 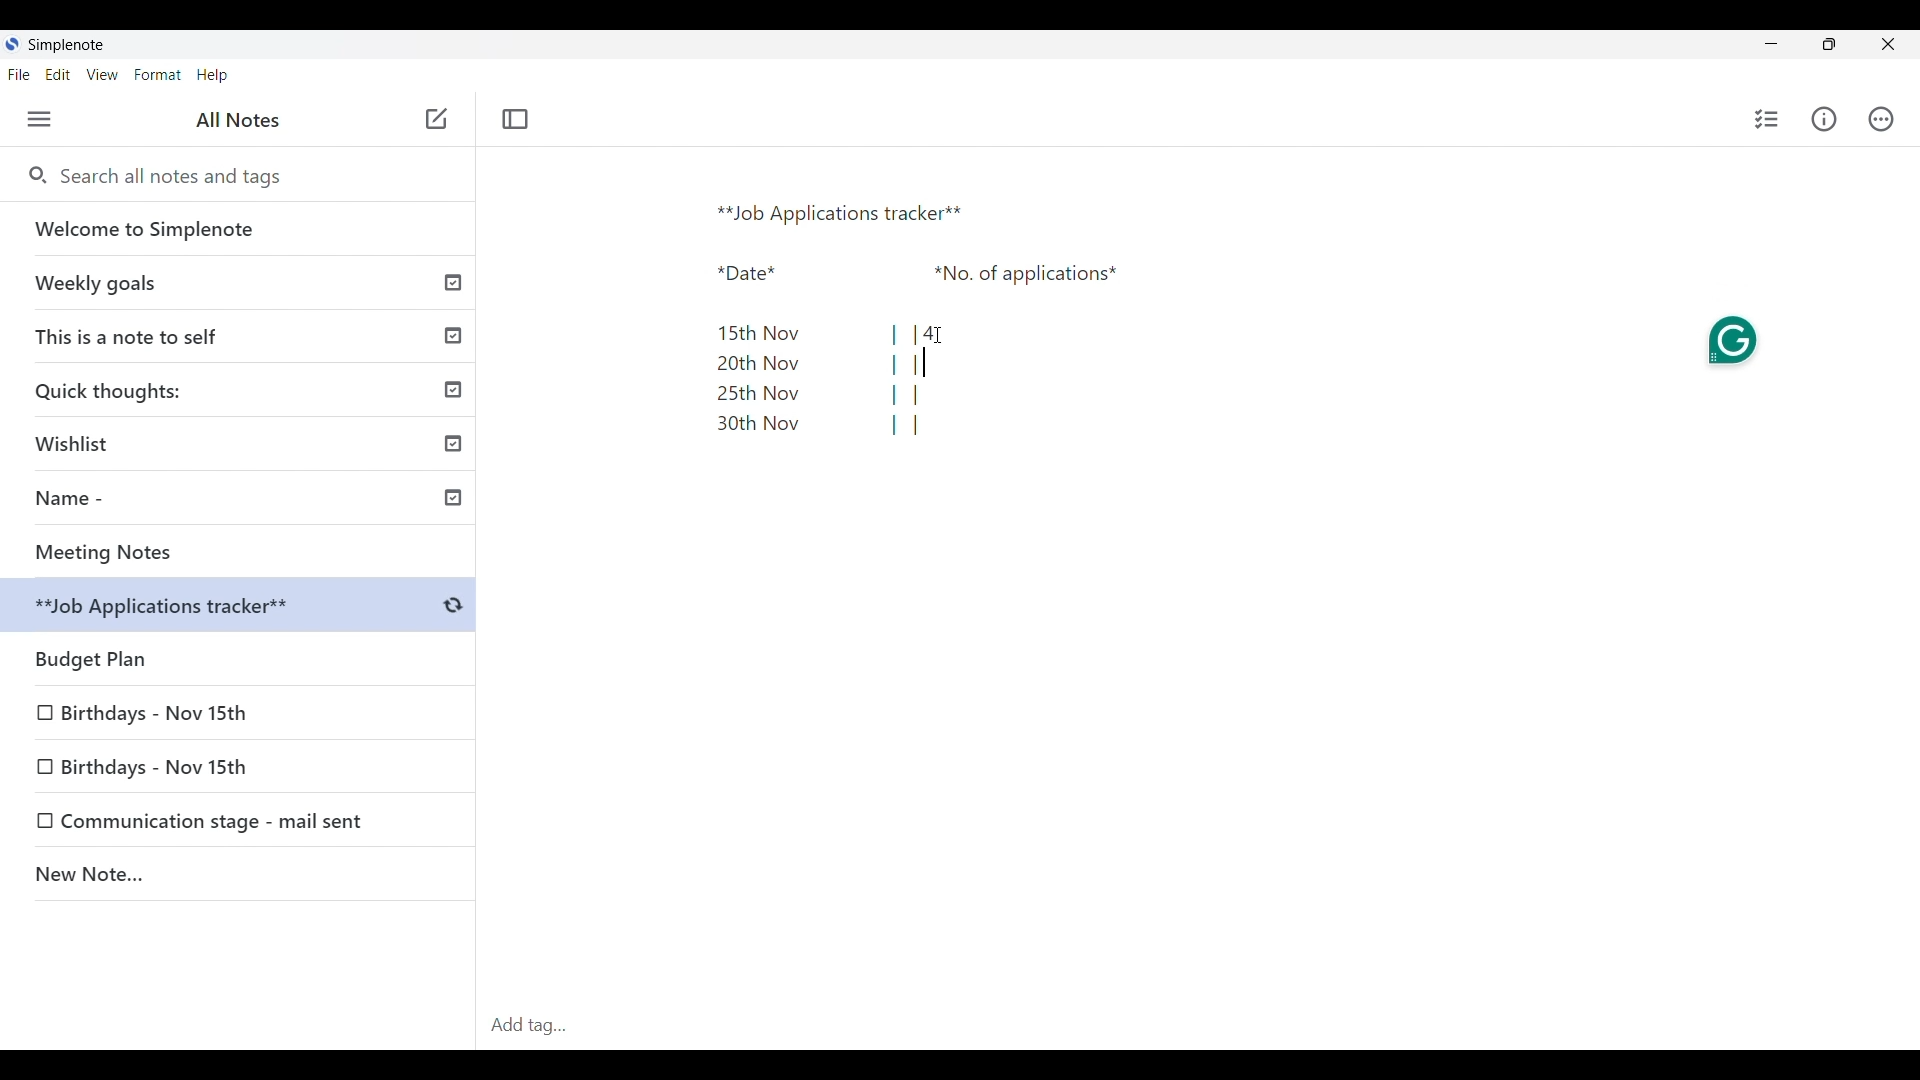 I want to click on Meeting Notes, so click(x=245, y=552).